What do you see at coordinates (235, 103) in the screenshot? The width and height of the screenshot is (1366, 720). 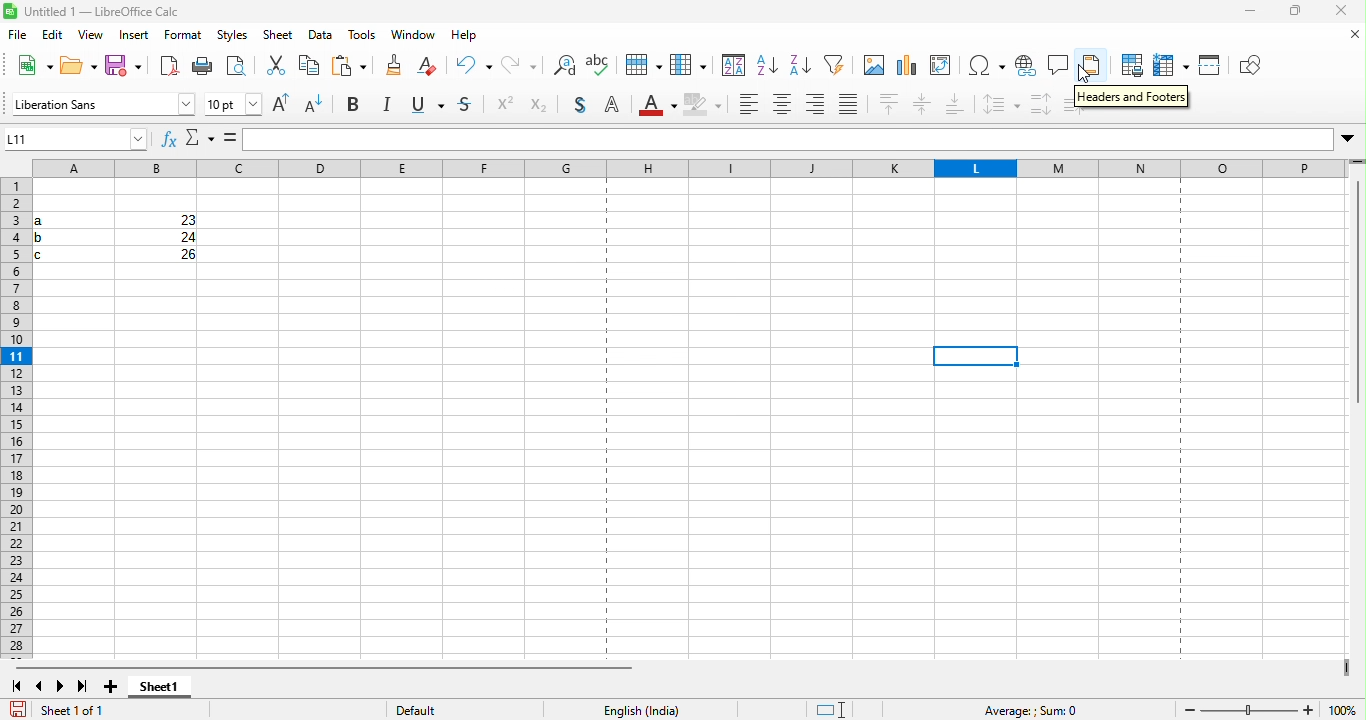 I see `font size` at bounding box center [235, 103].